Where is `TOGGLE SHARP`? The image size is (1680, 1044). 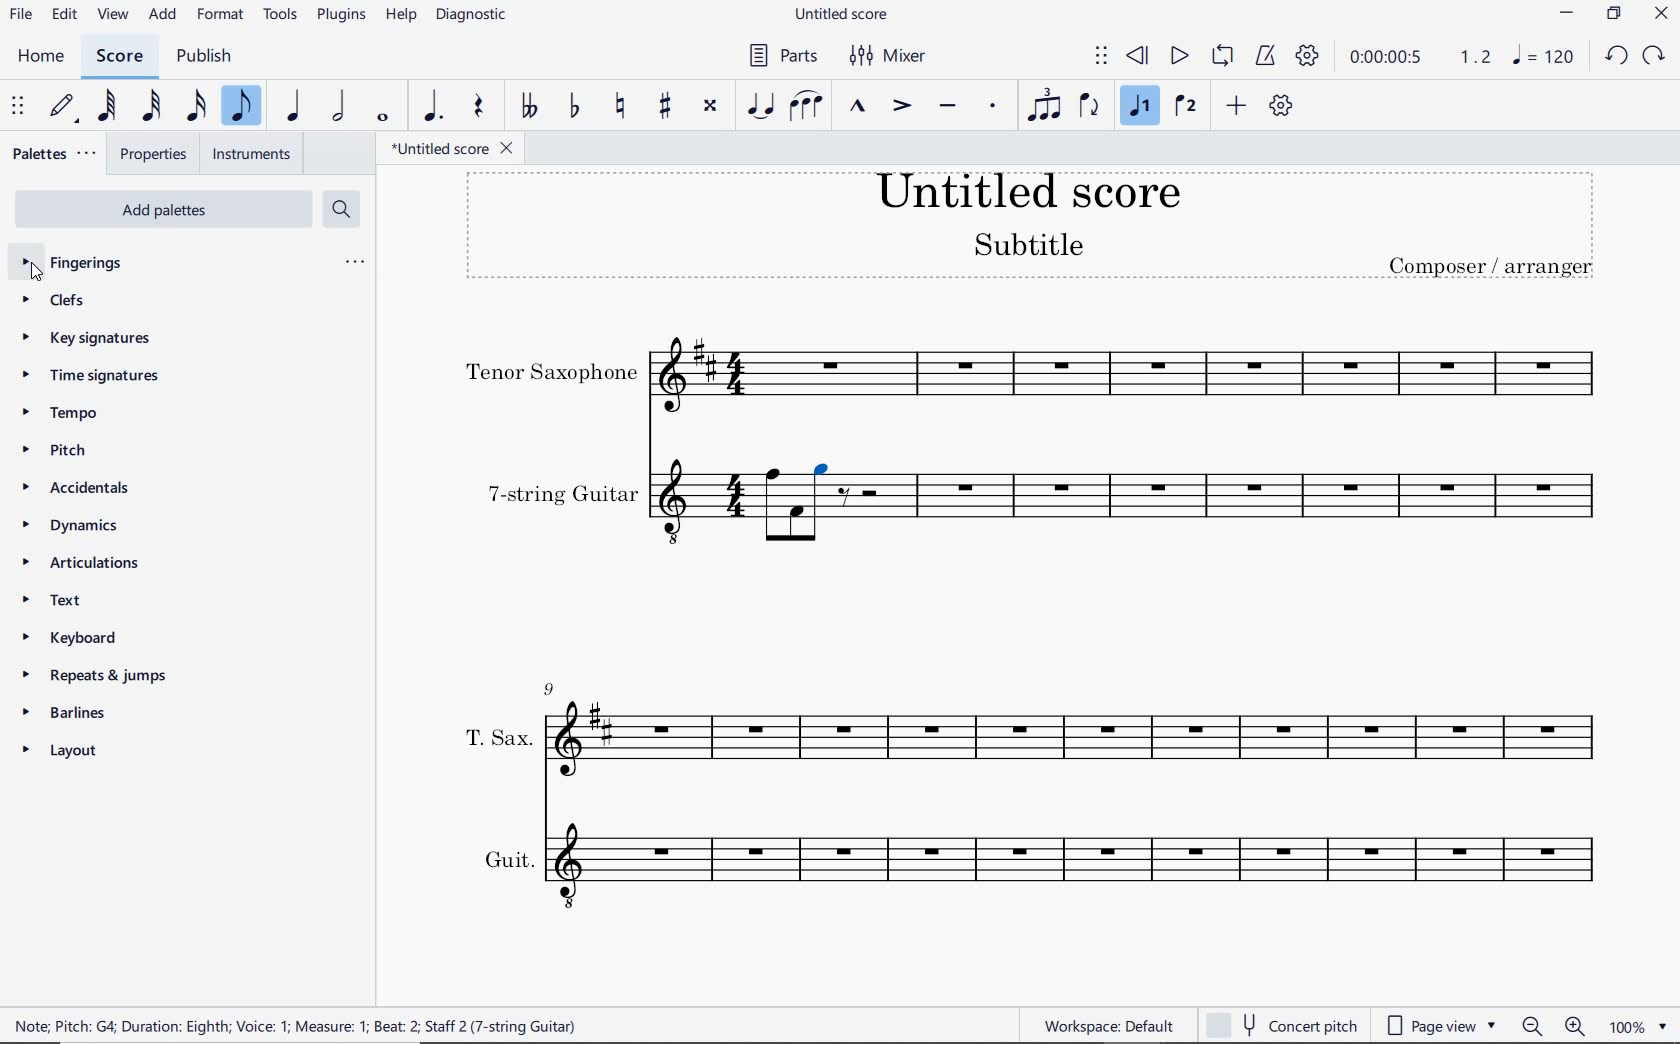
TOGGLE SHARP is located at coordinates (665, 105).